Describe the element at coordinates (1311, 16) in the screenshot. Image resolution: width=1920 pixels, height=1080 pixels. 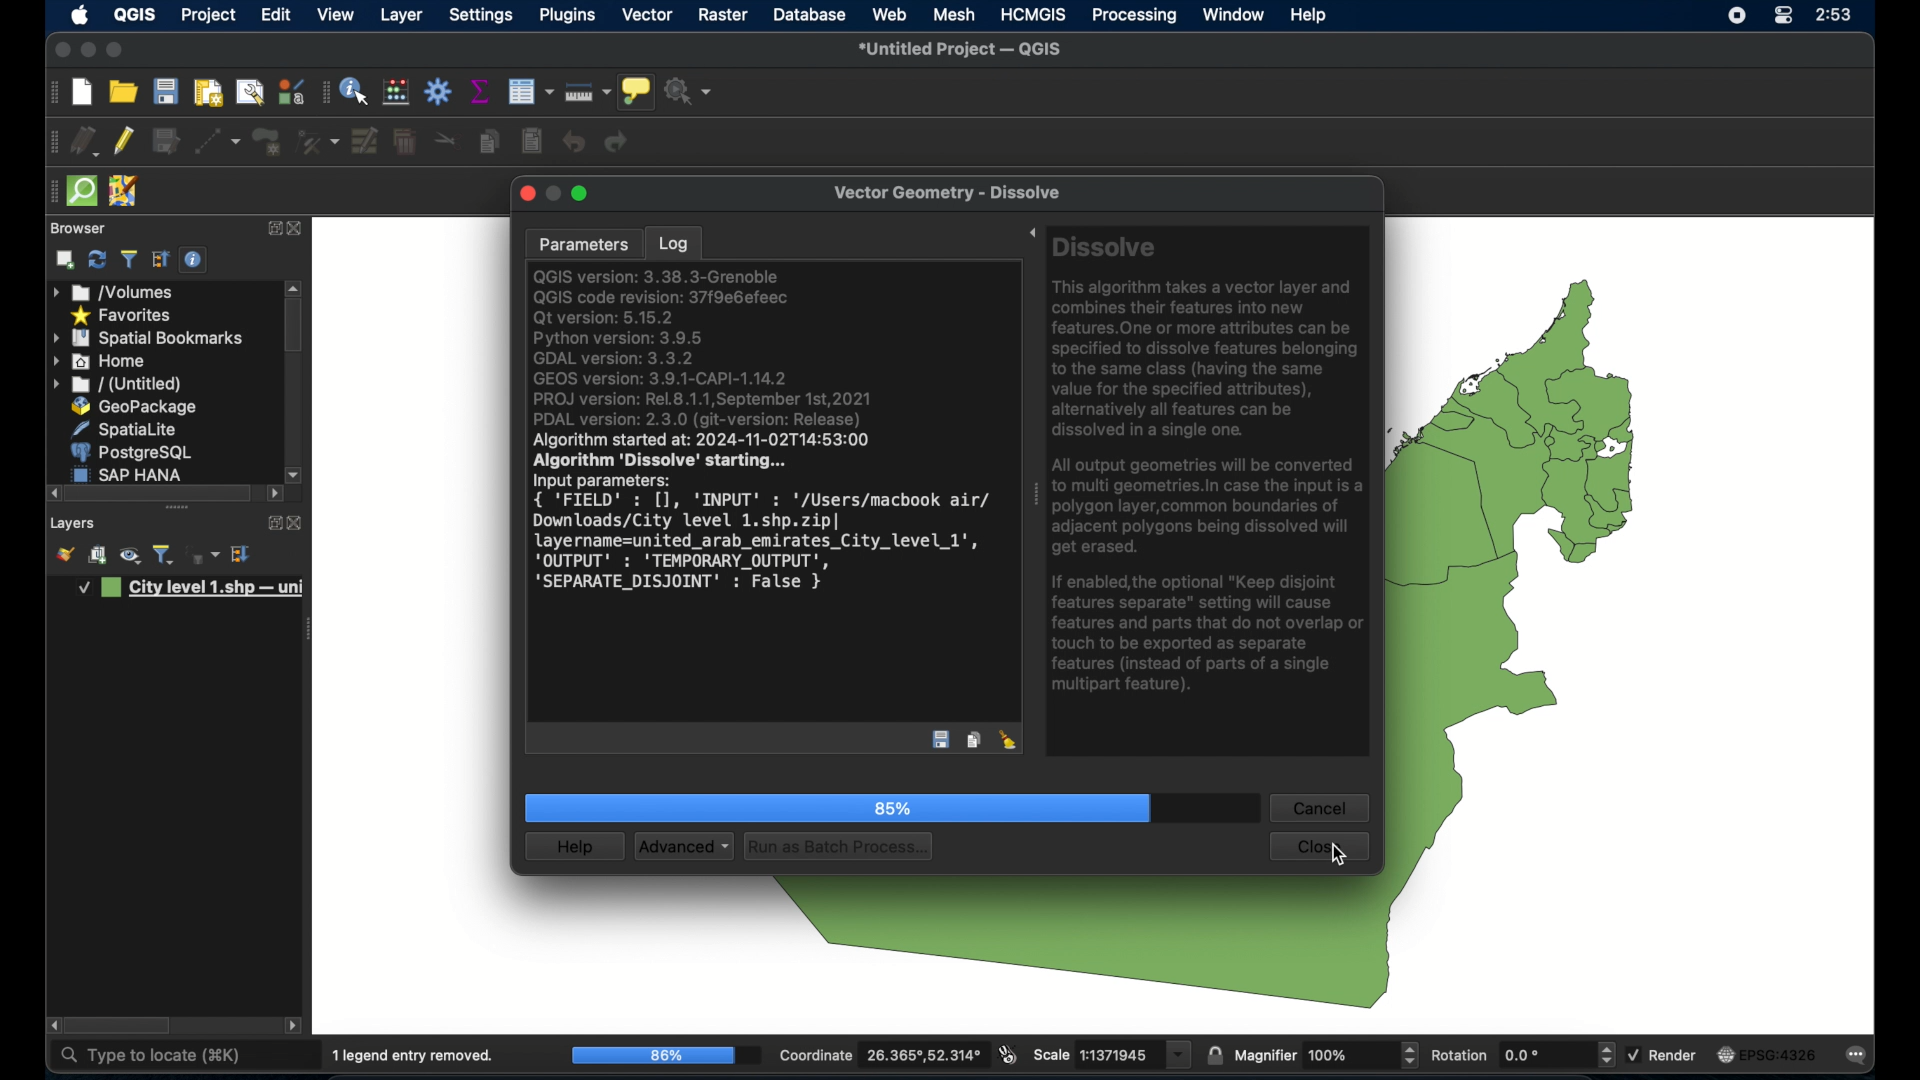
I see `help` at that location.